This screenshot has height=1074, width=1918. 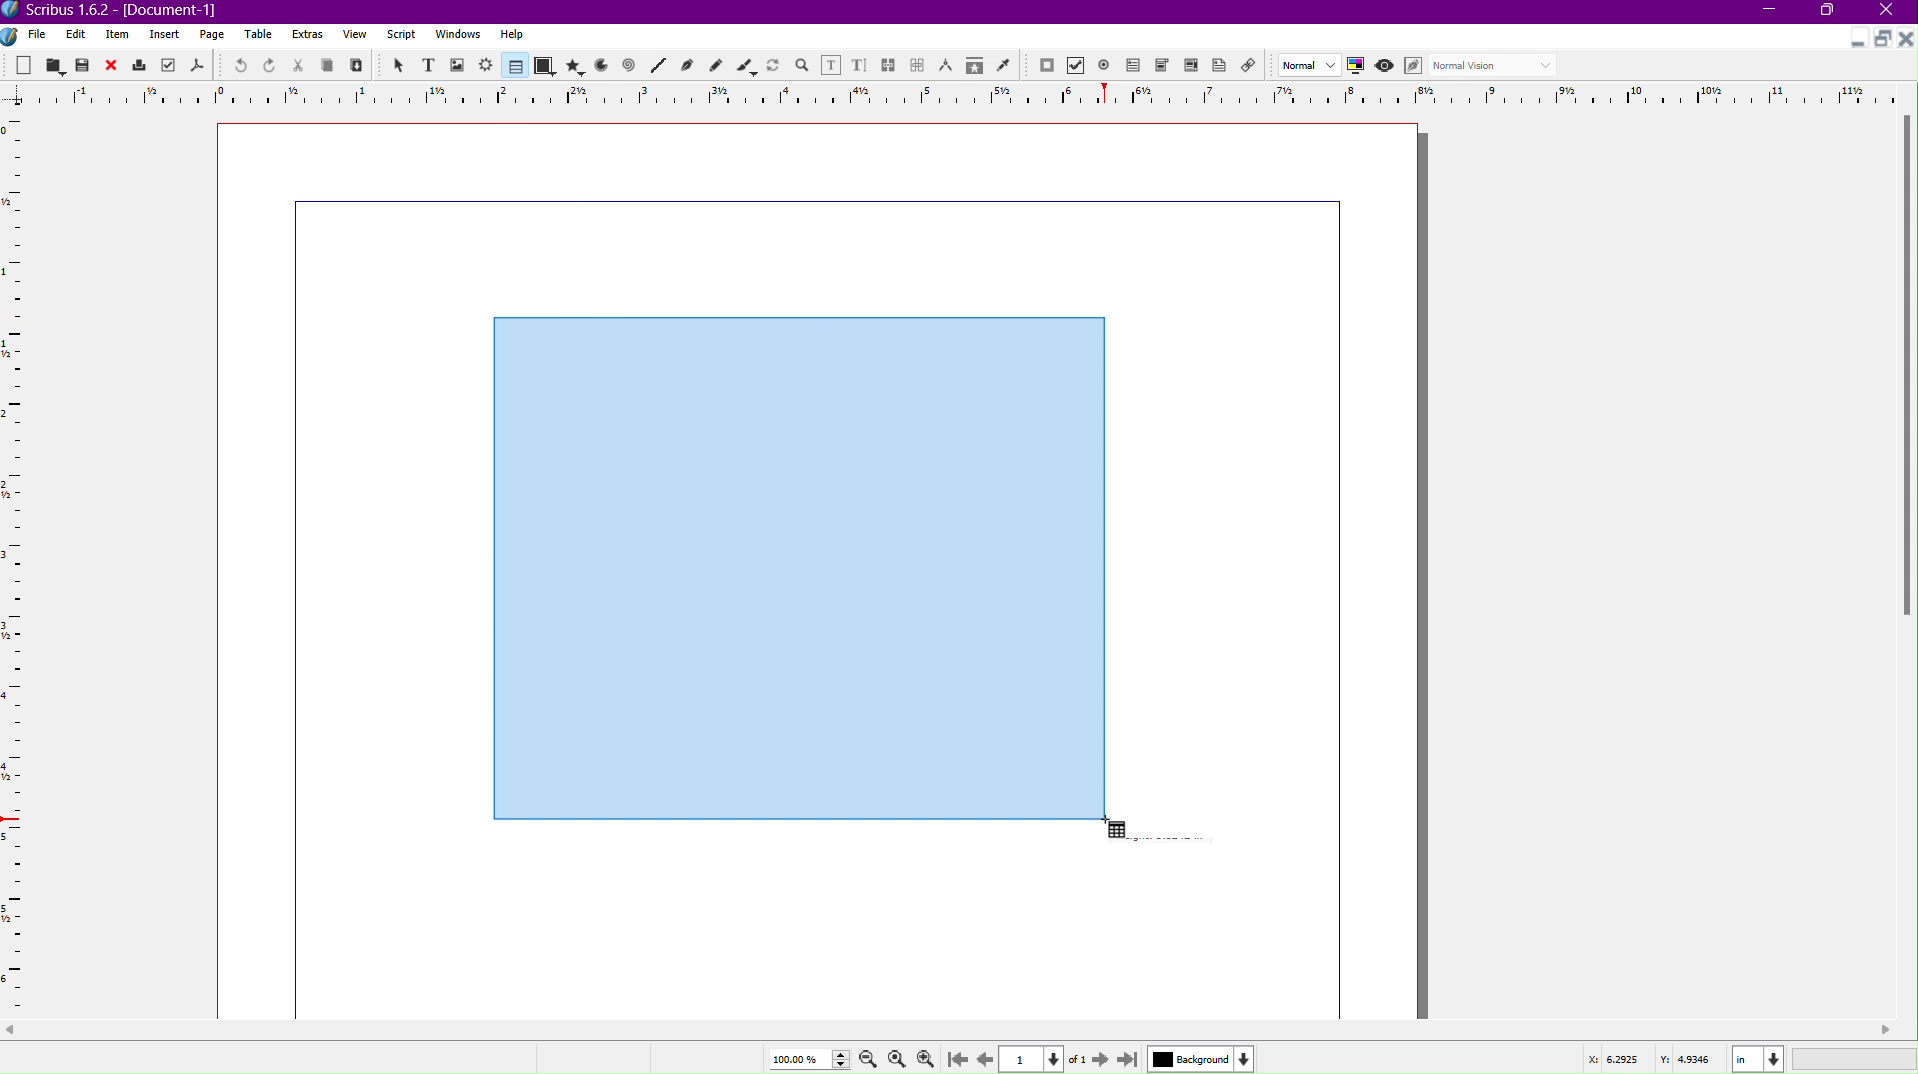 I want to click on PDF Radio Button, so click(x=1108, y=65).